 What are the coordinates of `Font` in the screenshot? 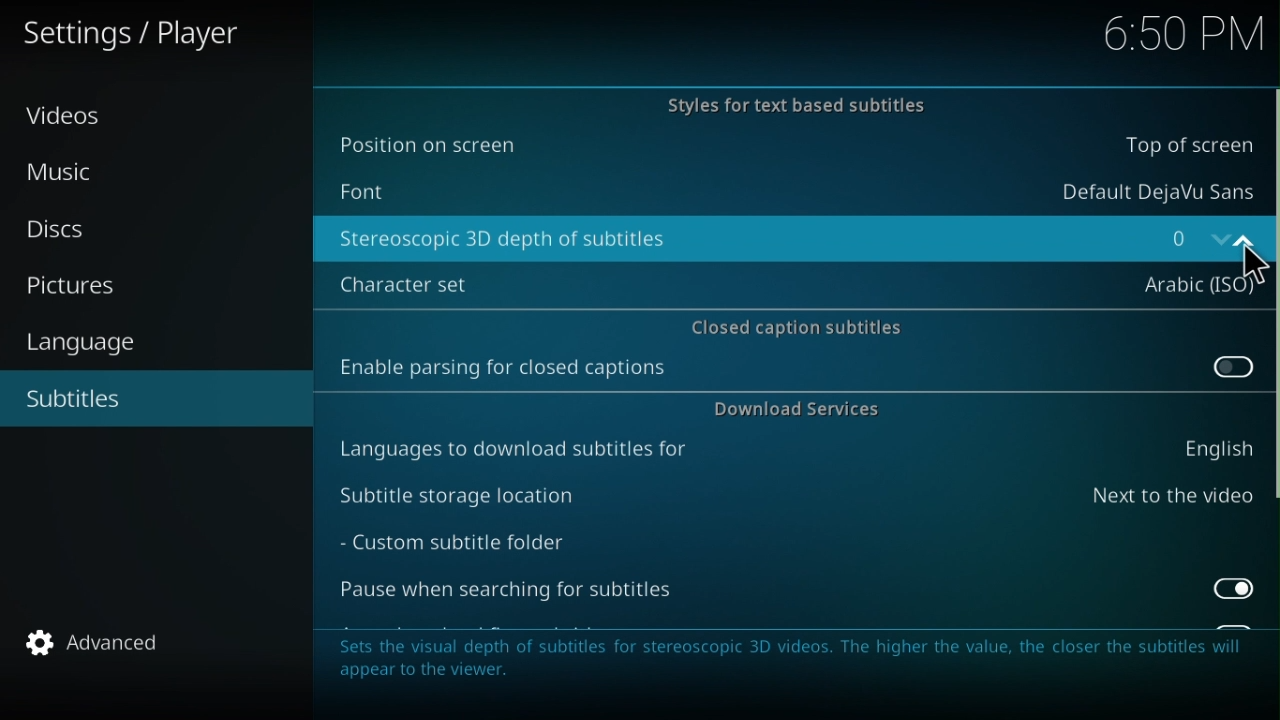 It's located at (791, 188).